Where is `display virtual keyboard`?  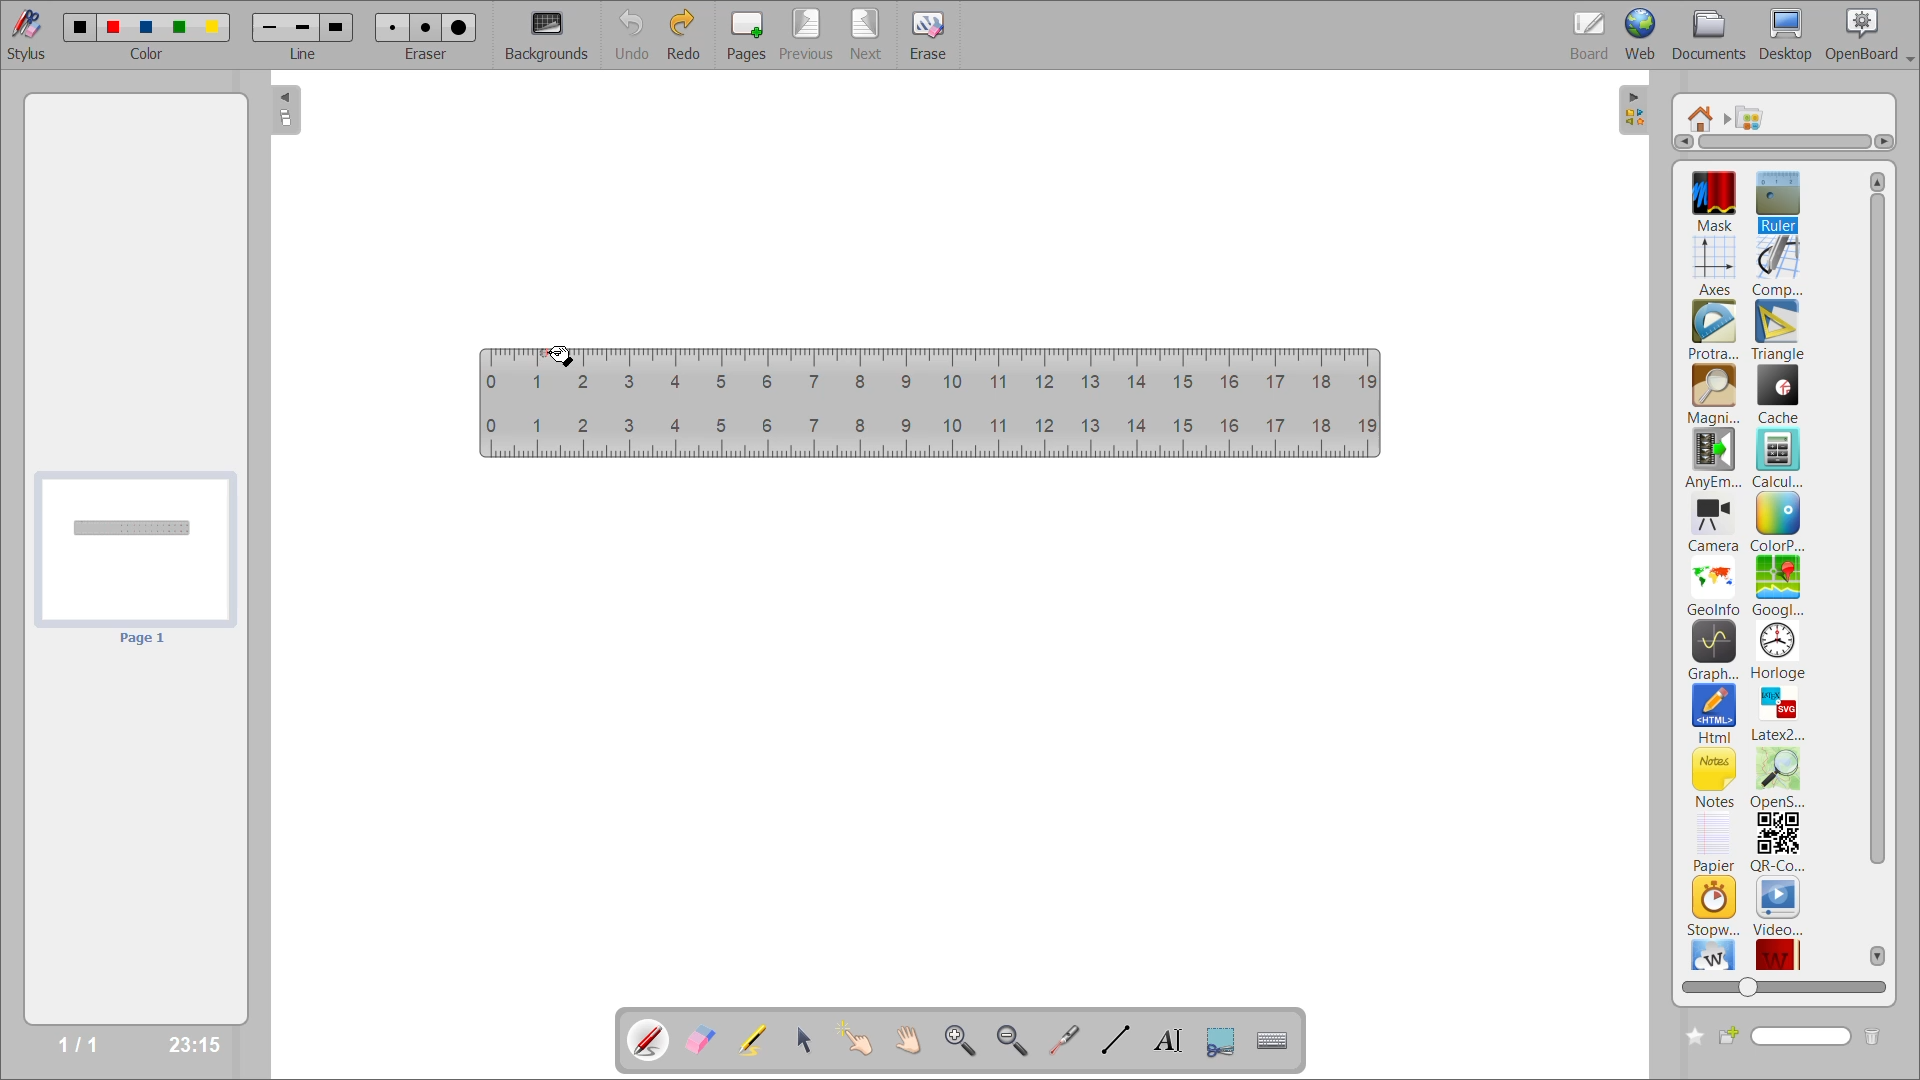
display virtual keyboard is located at coordinates (1276, 1040).